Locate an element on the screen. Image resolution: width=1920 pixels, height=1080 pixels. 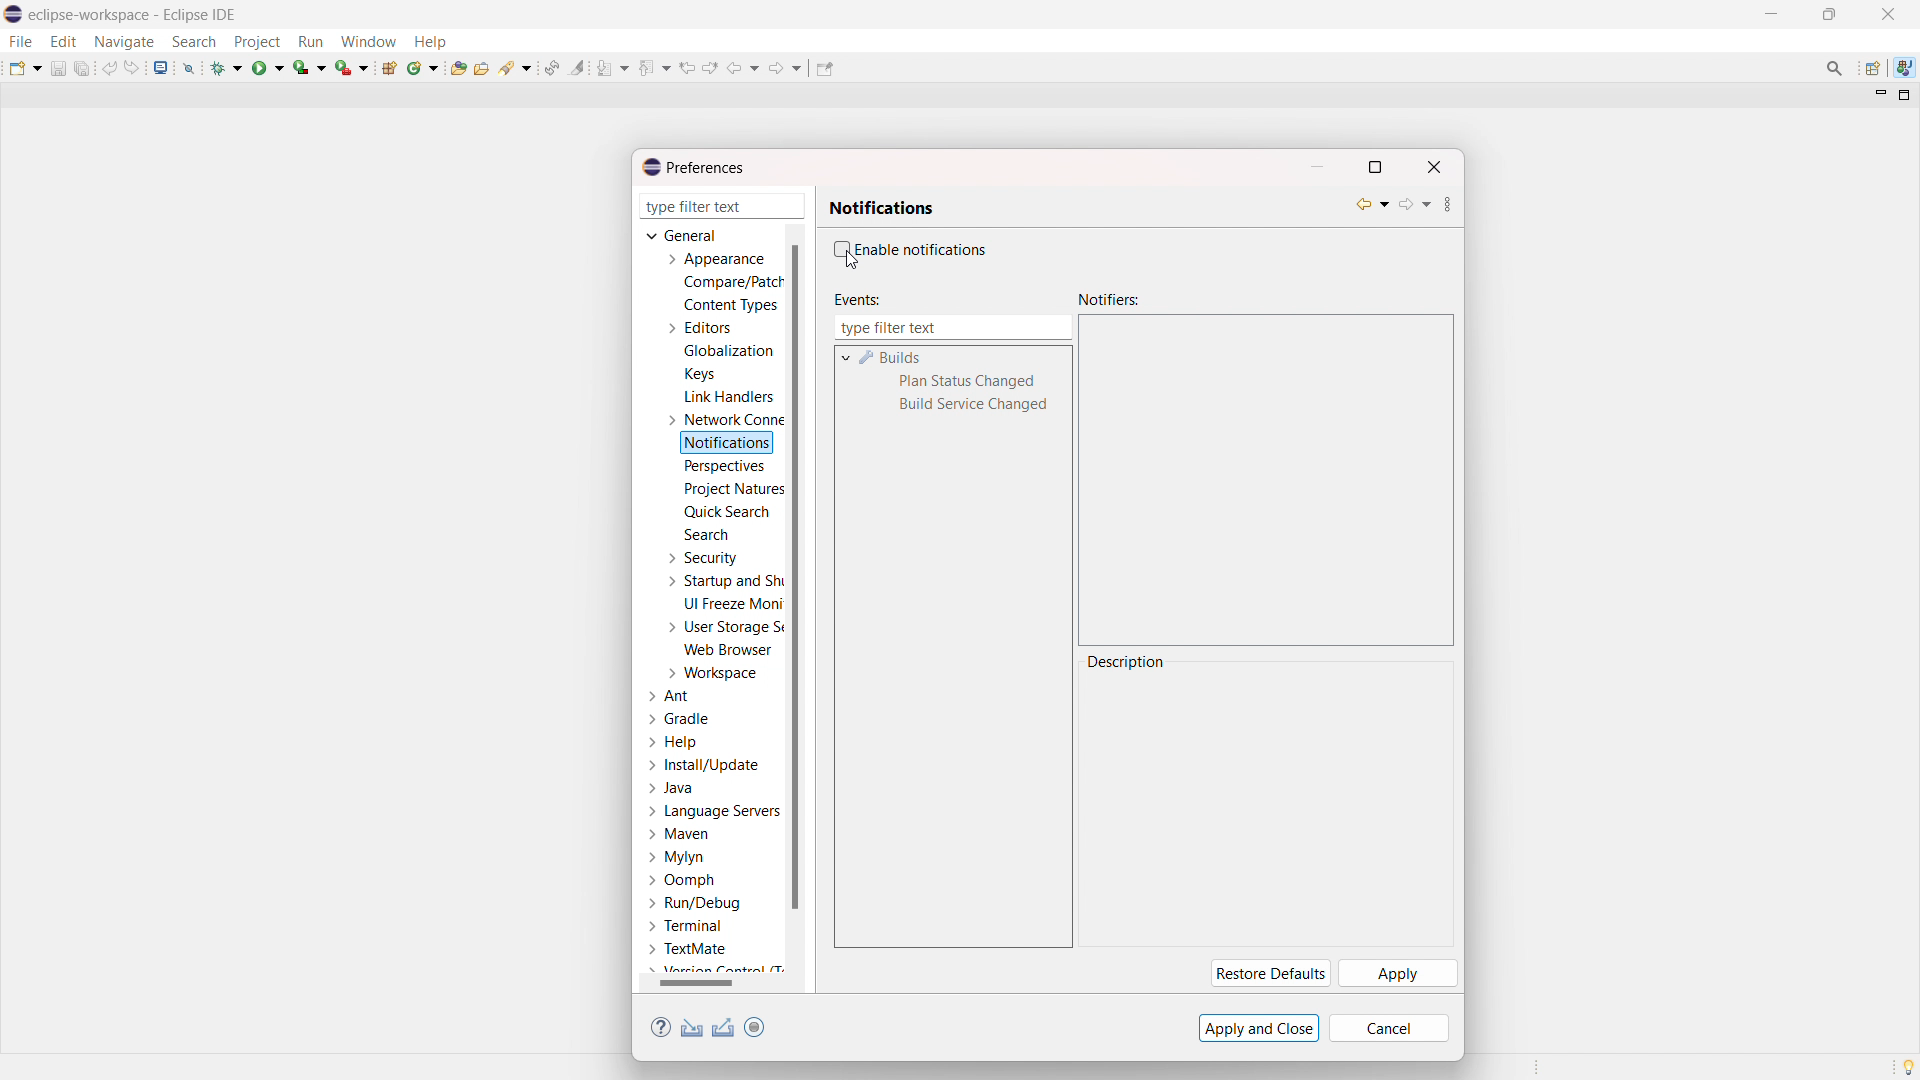
run is located at coordinates (310, 42).